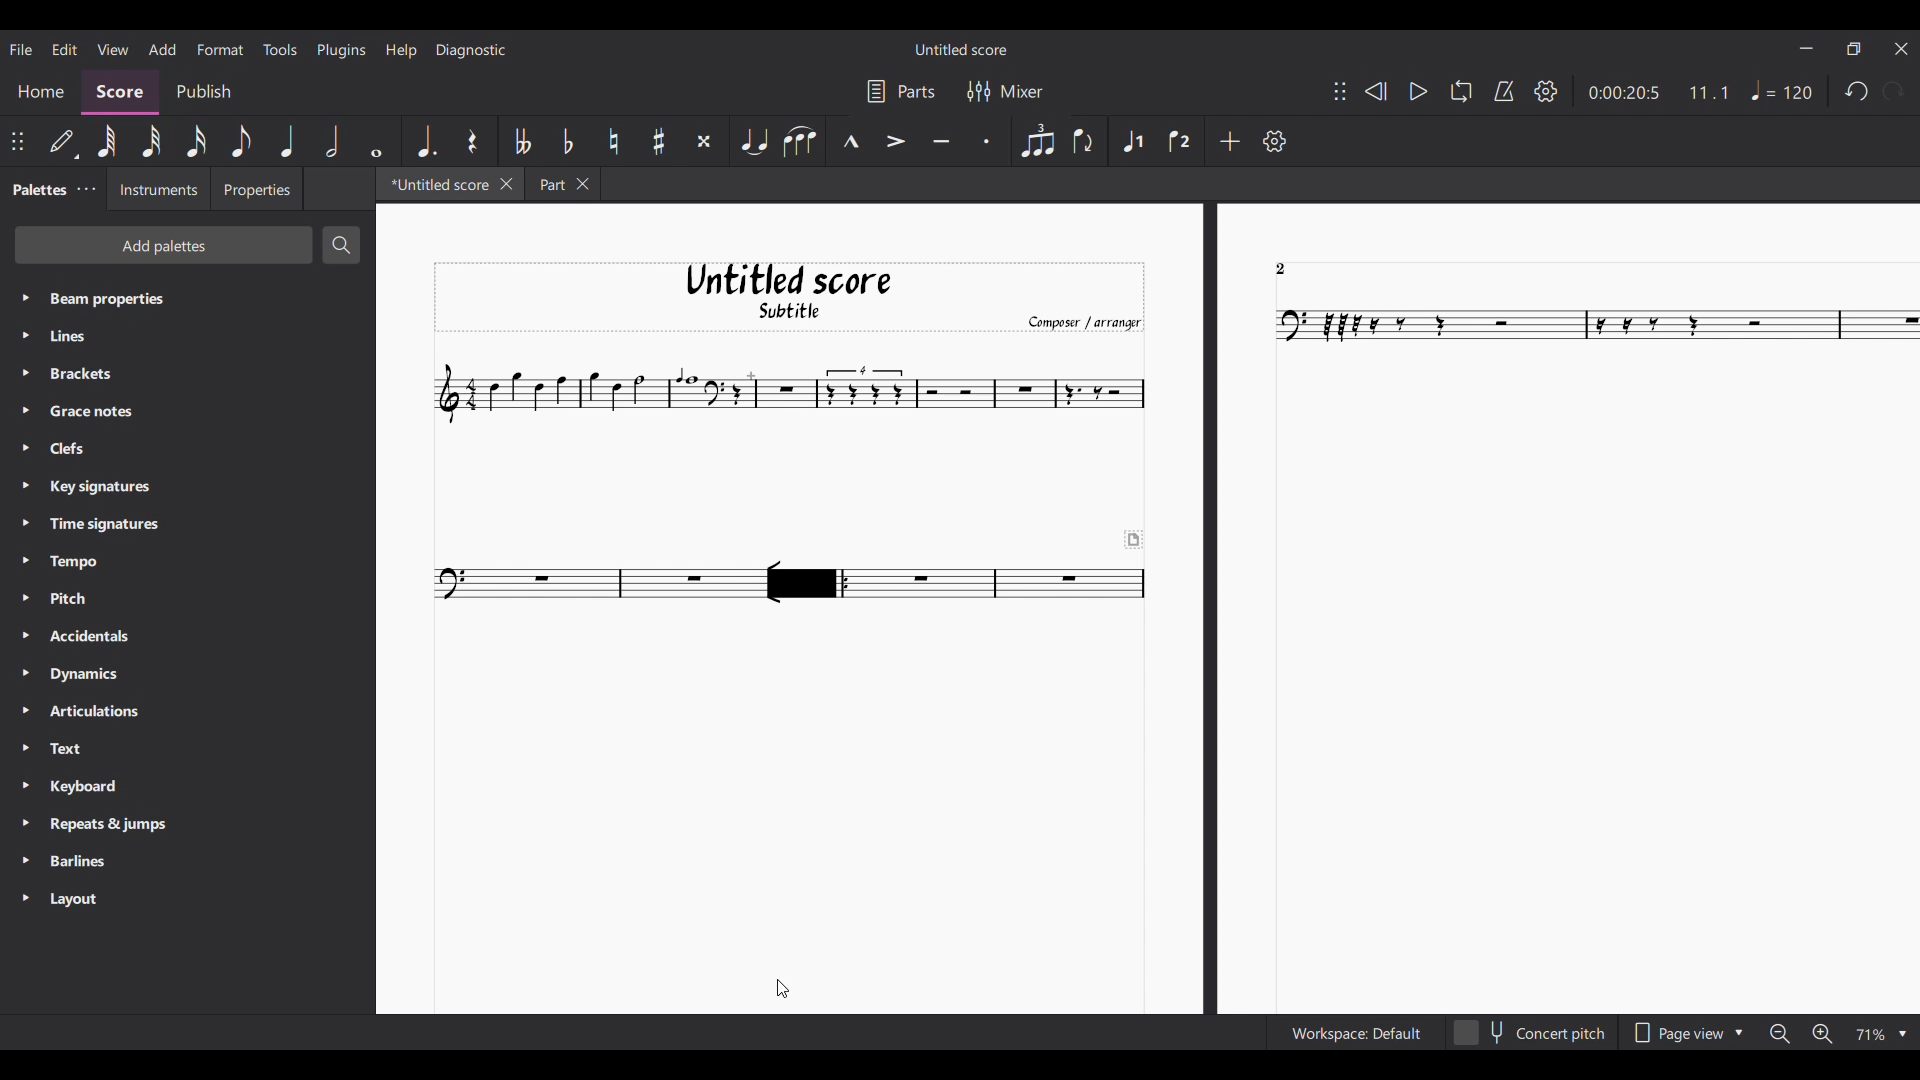 The height and width of the screenshot is (1080, 1920). I want to click on Current duration and ratio, so click(1659, 93).